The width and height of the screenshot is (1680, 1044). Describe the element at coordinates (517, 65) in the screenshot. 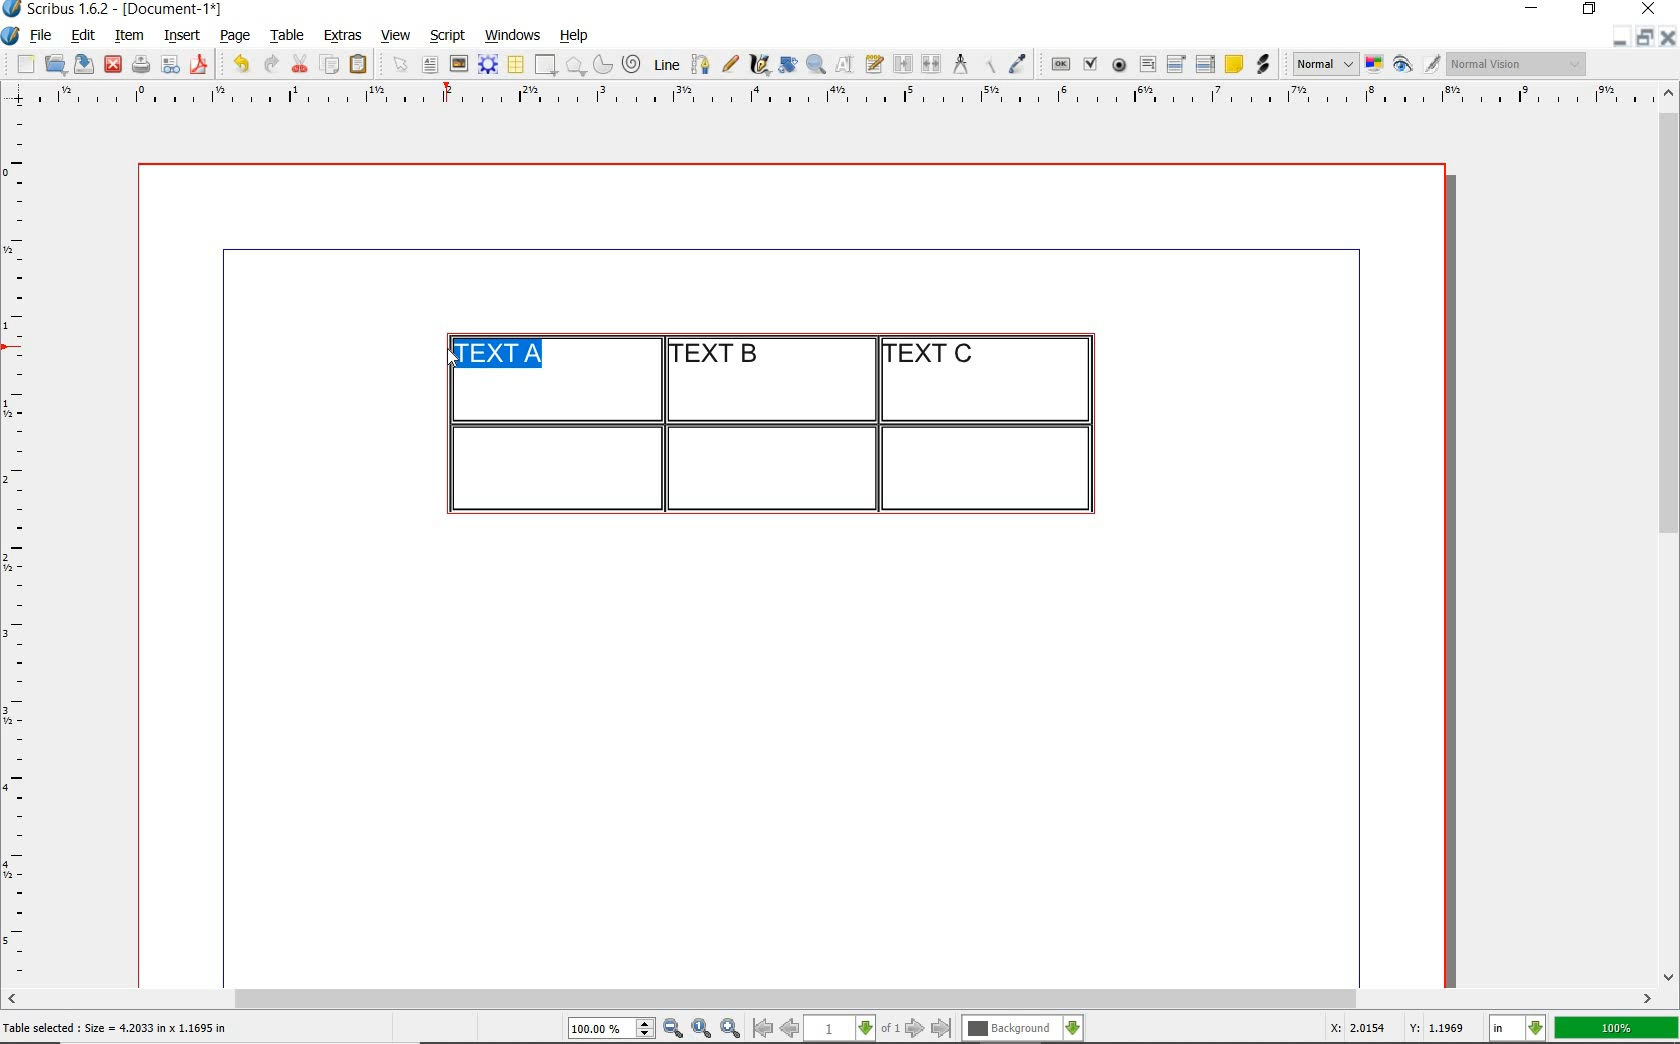

I see `table` at that location.